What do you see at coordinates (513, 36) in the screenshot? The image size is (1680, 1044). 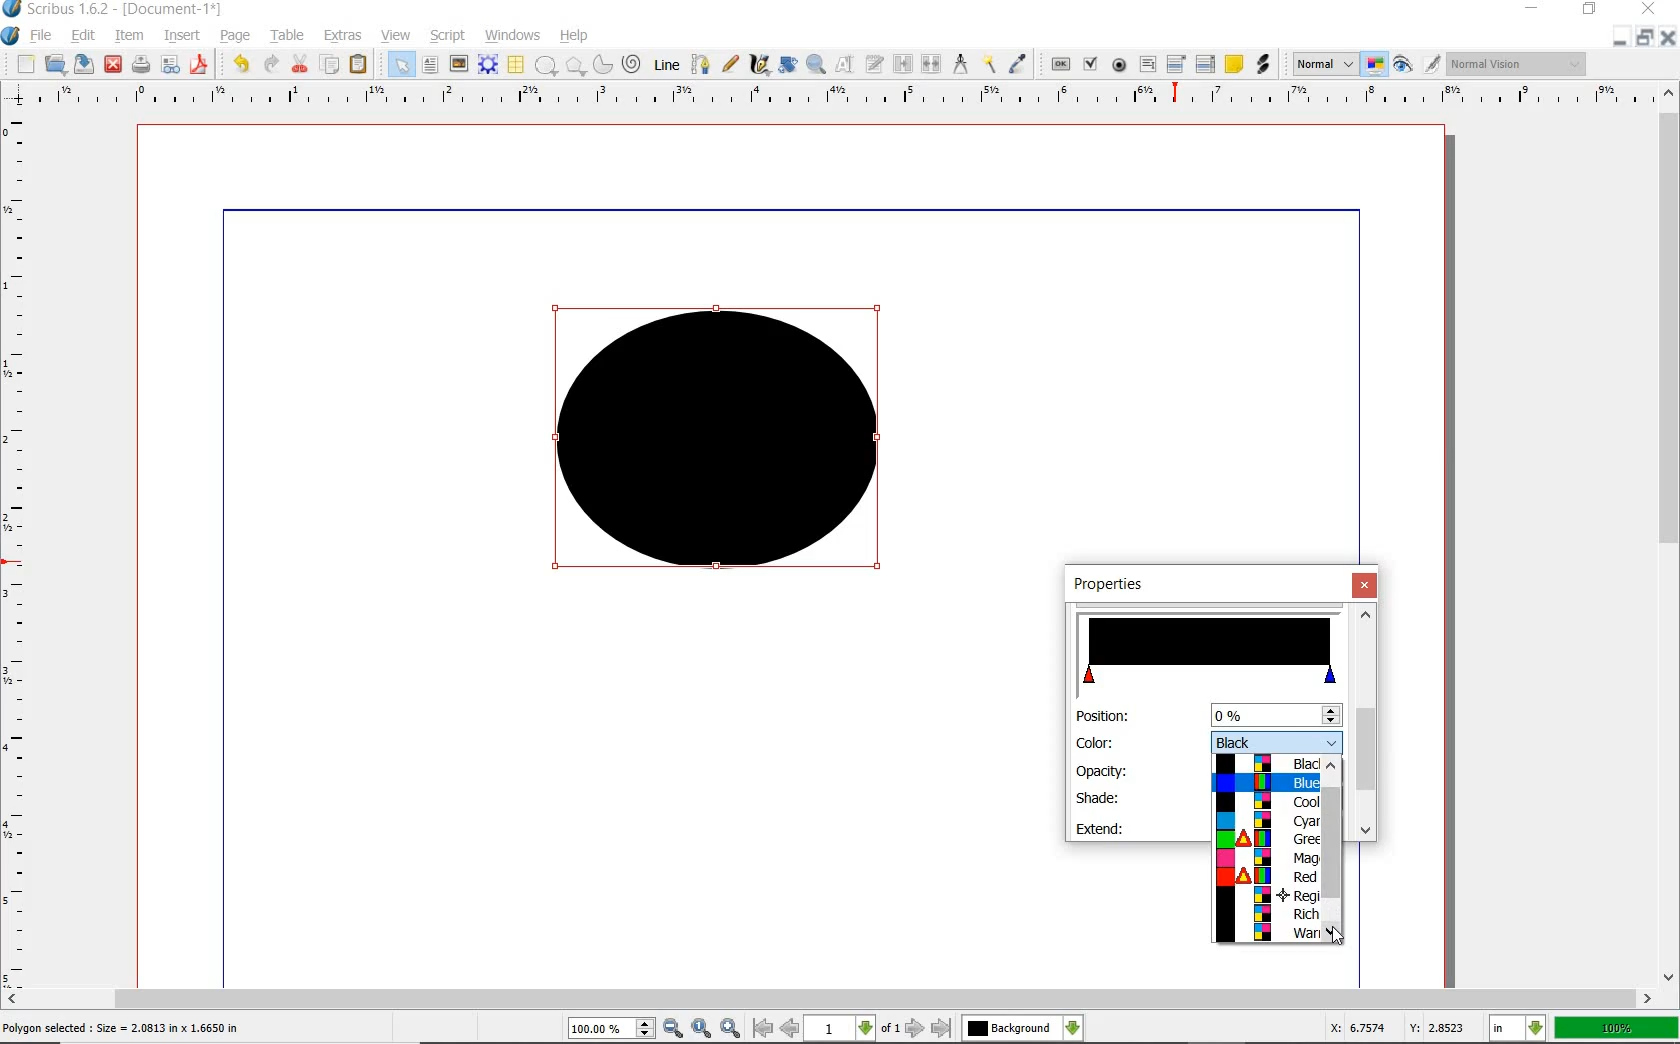 I see `WINDOWS` at bounding box center [513, 36].